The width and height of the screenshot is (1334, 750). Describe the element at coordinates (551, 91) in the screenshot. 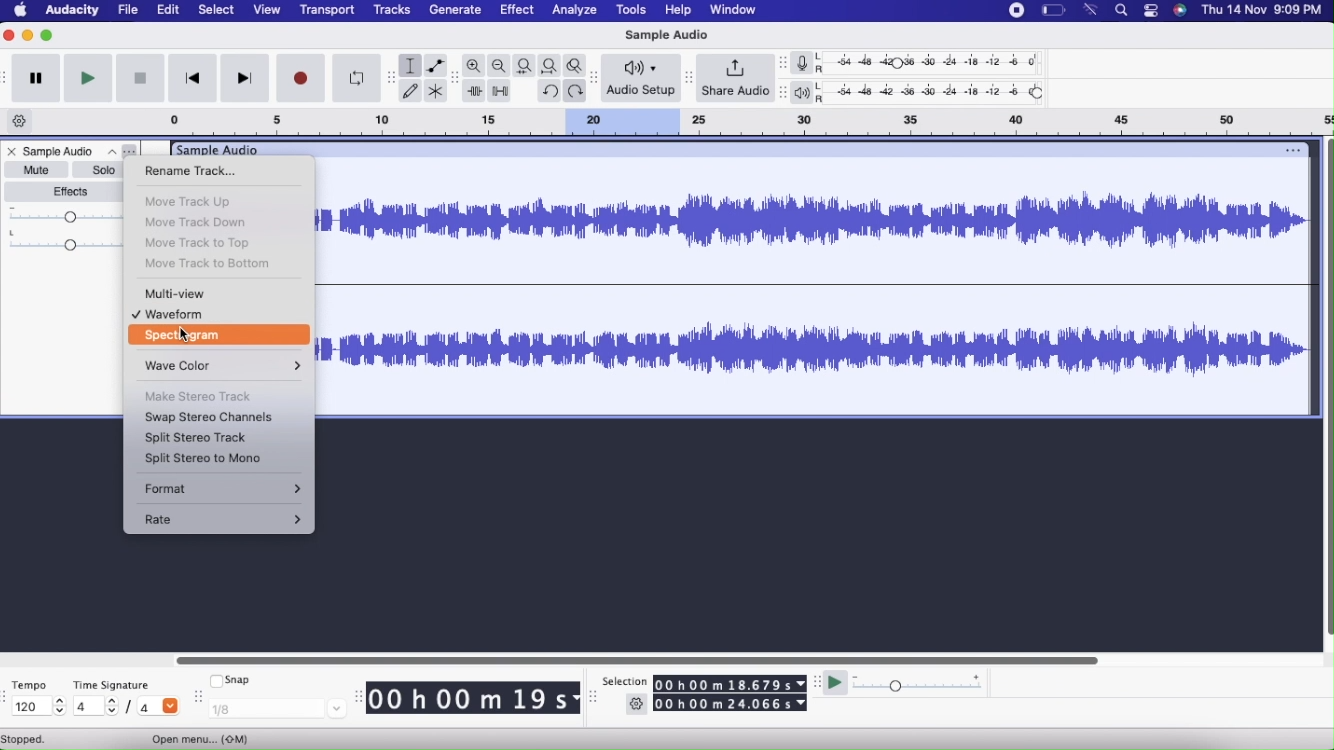

I see `Undo` at that location.